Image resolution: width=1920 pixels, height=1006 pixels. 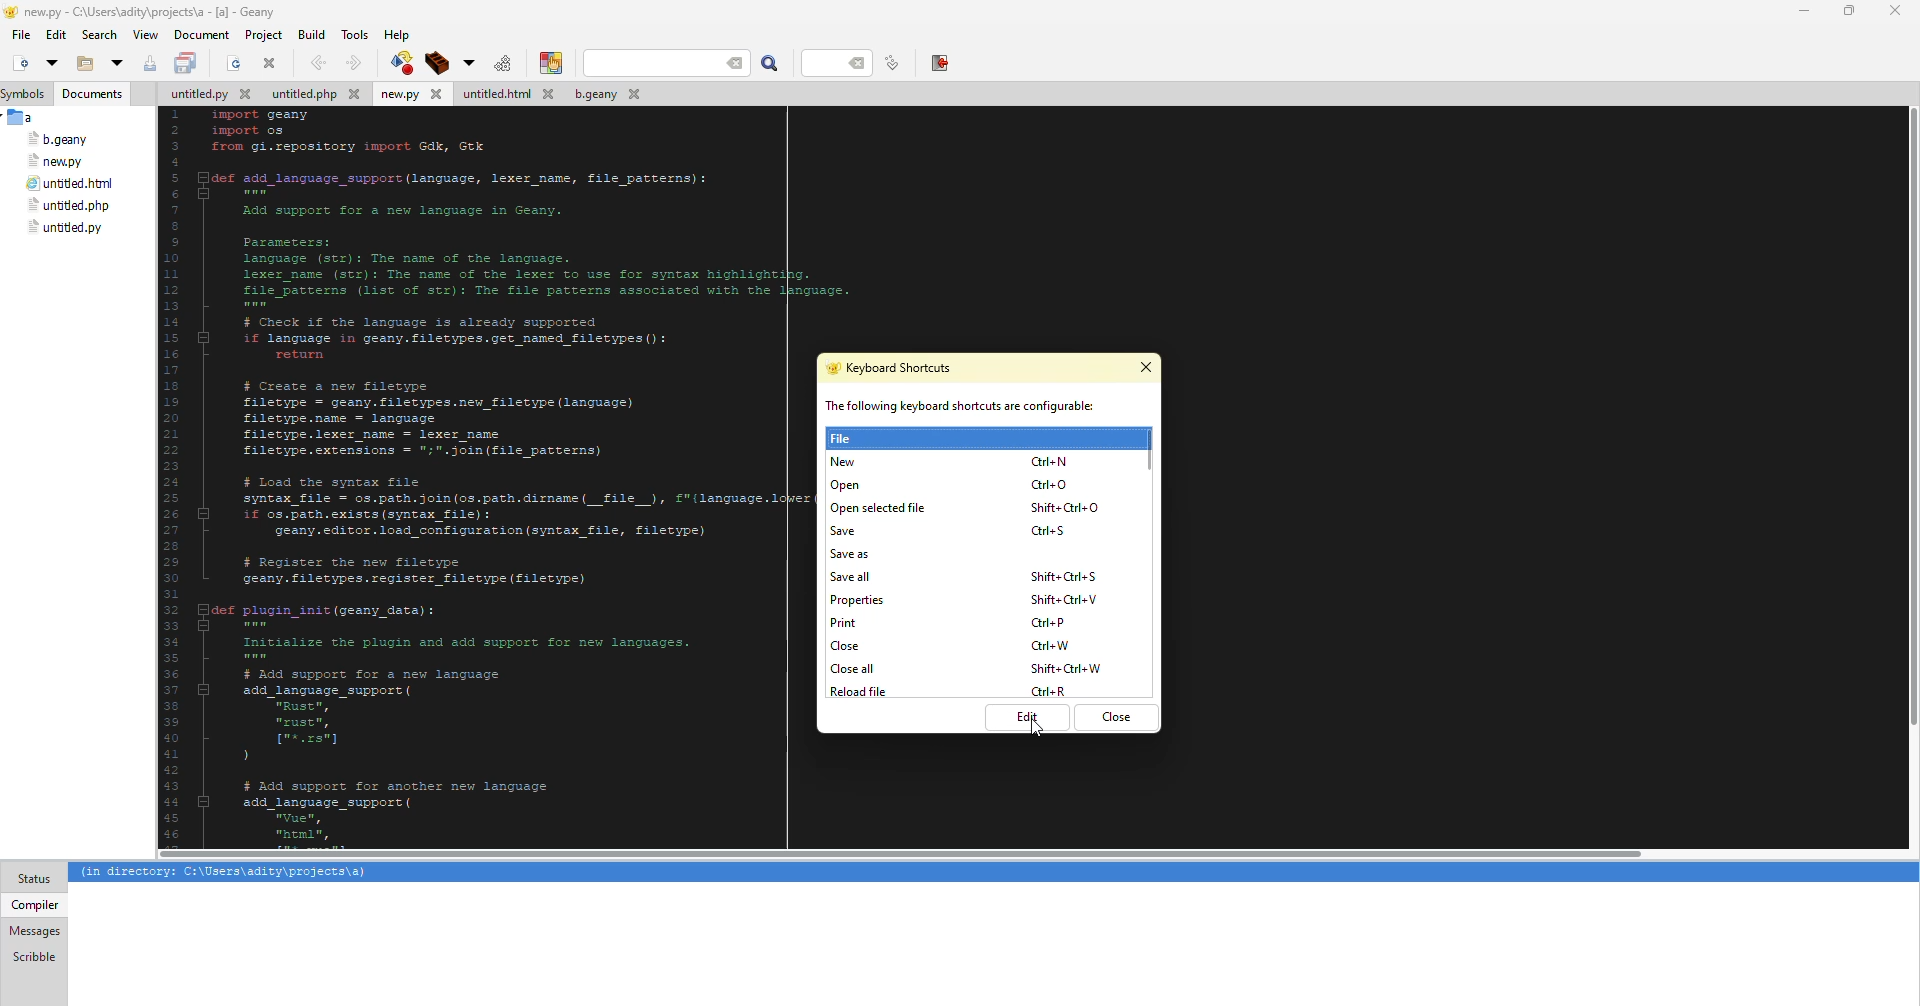 What do you see at coordinates (1914, 429) in the screenshot?
I see `scroll bar` at bounding box center [1914, 429].